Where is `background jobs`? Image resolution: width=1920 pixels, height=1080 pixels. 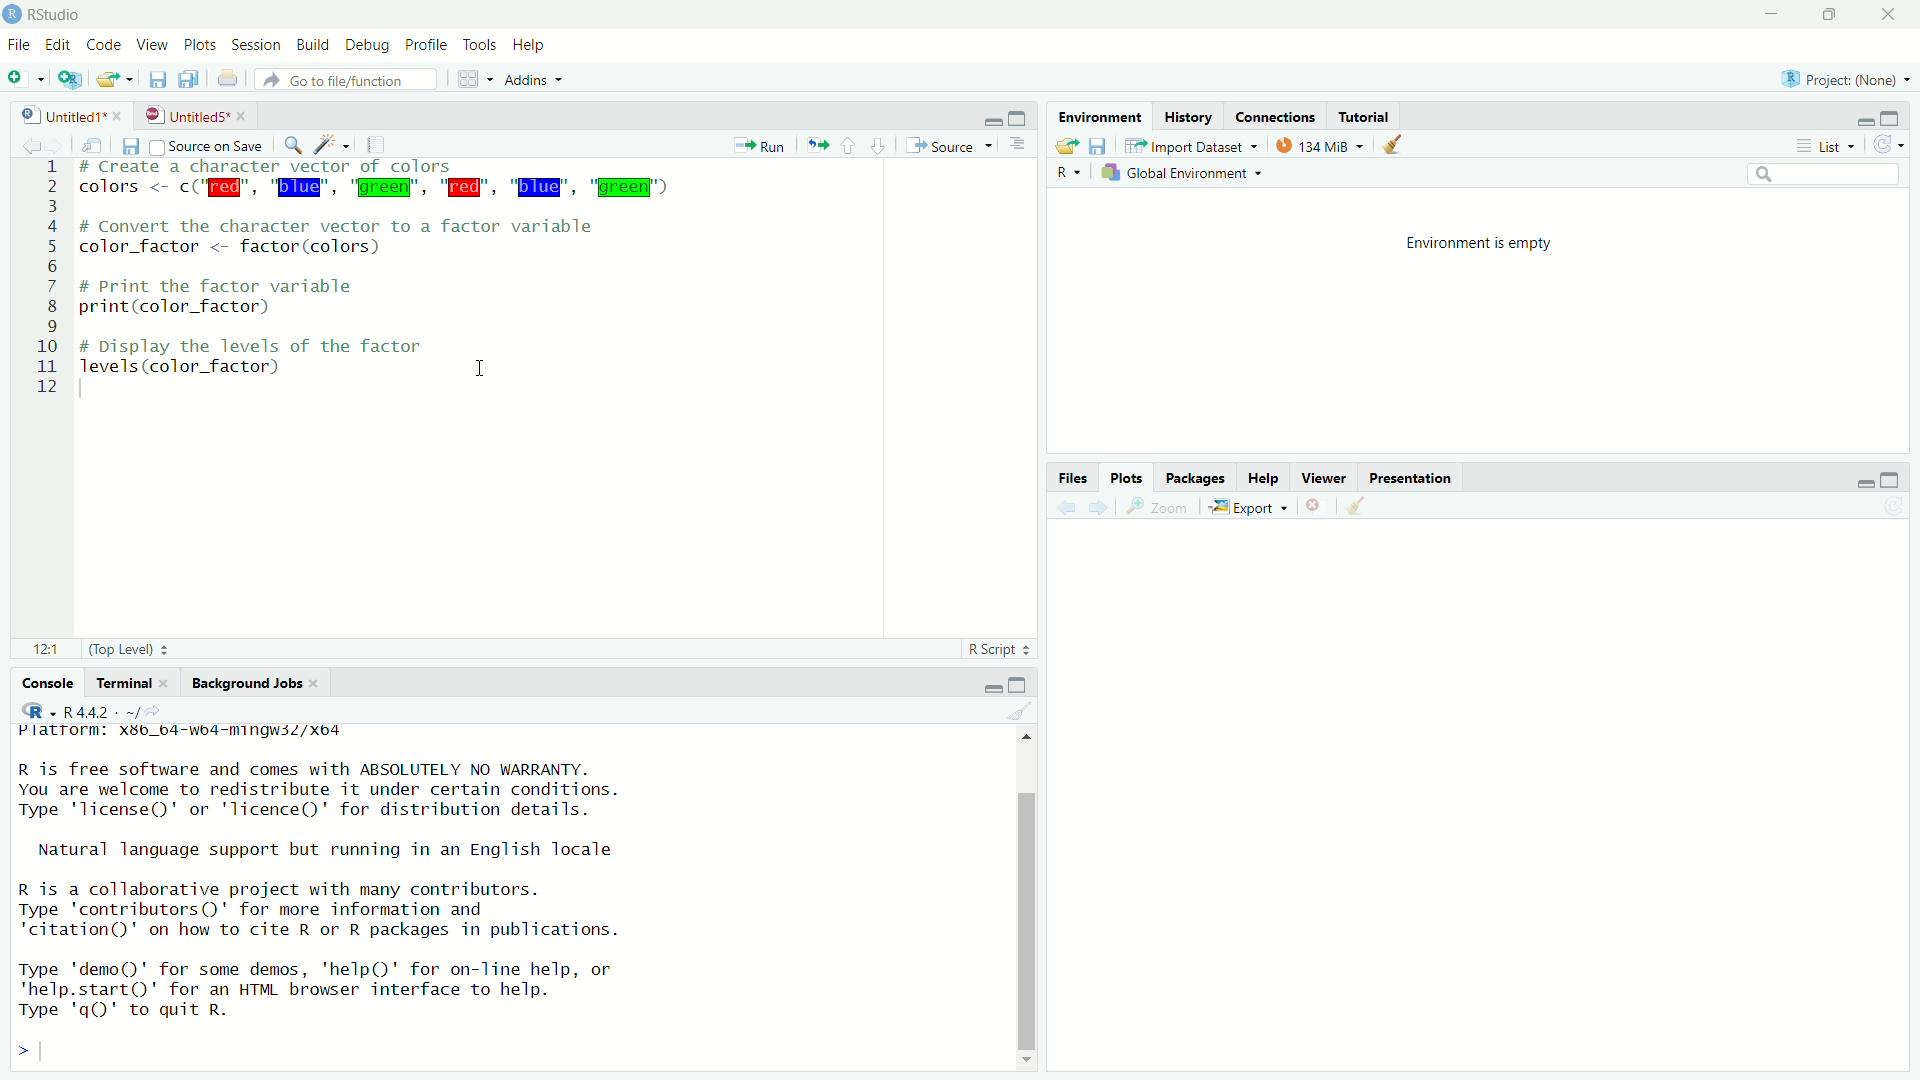
background jobs is located at coordinates (254, 686).